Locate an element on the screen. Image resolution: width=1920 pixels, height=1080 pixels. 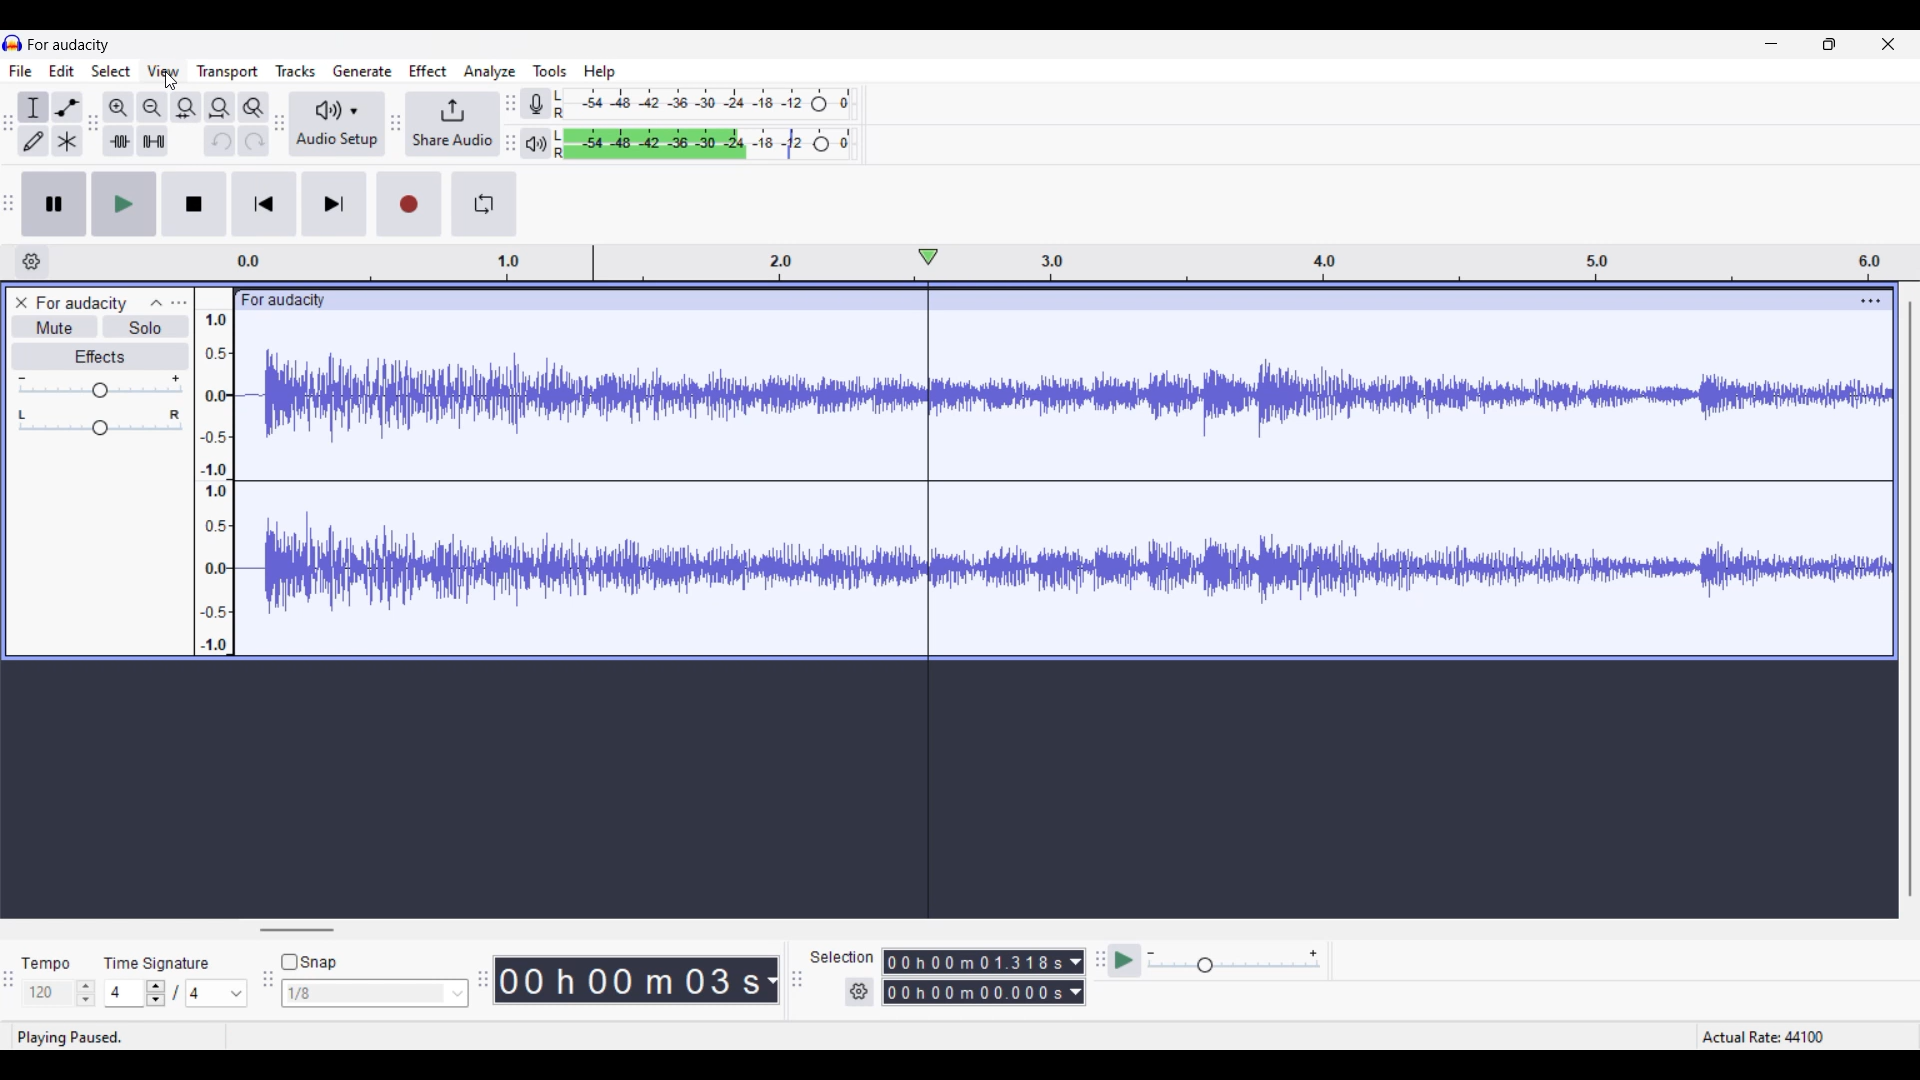
Track options is located at coordinates (1871, 301).